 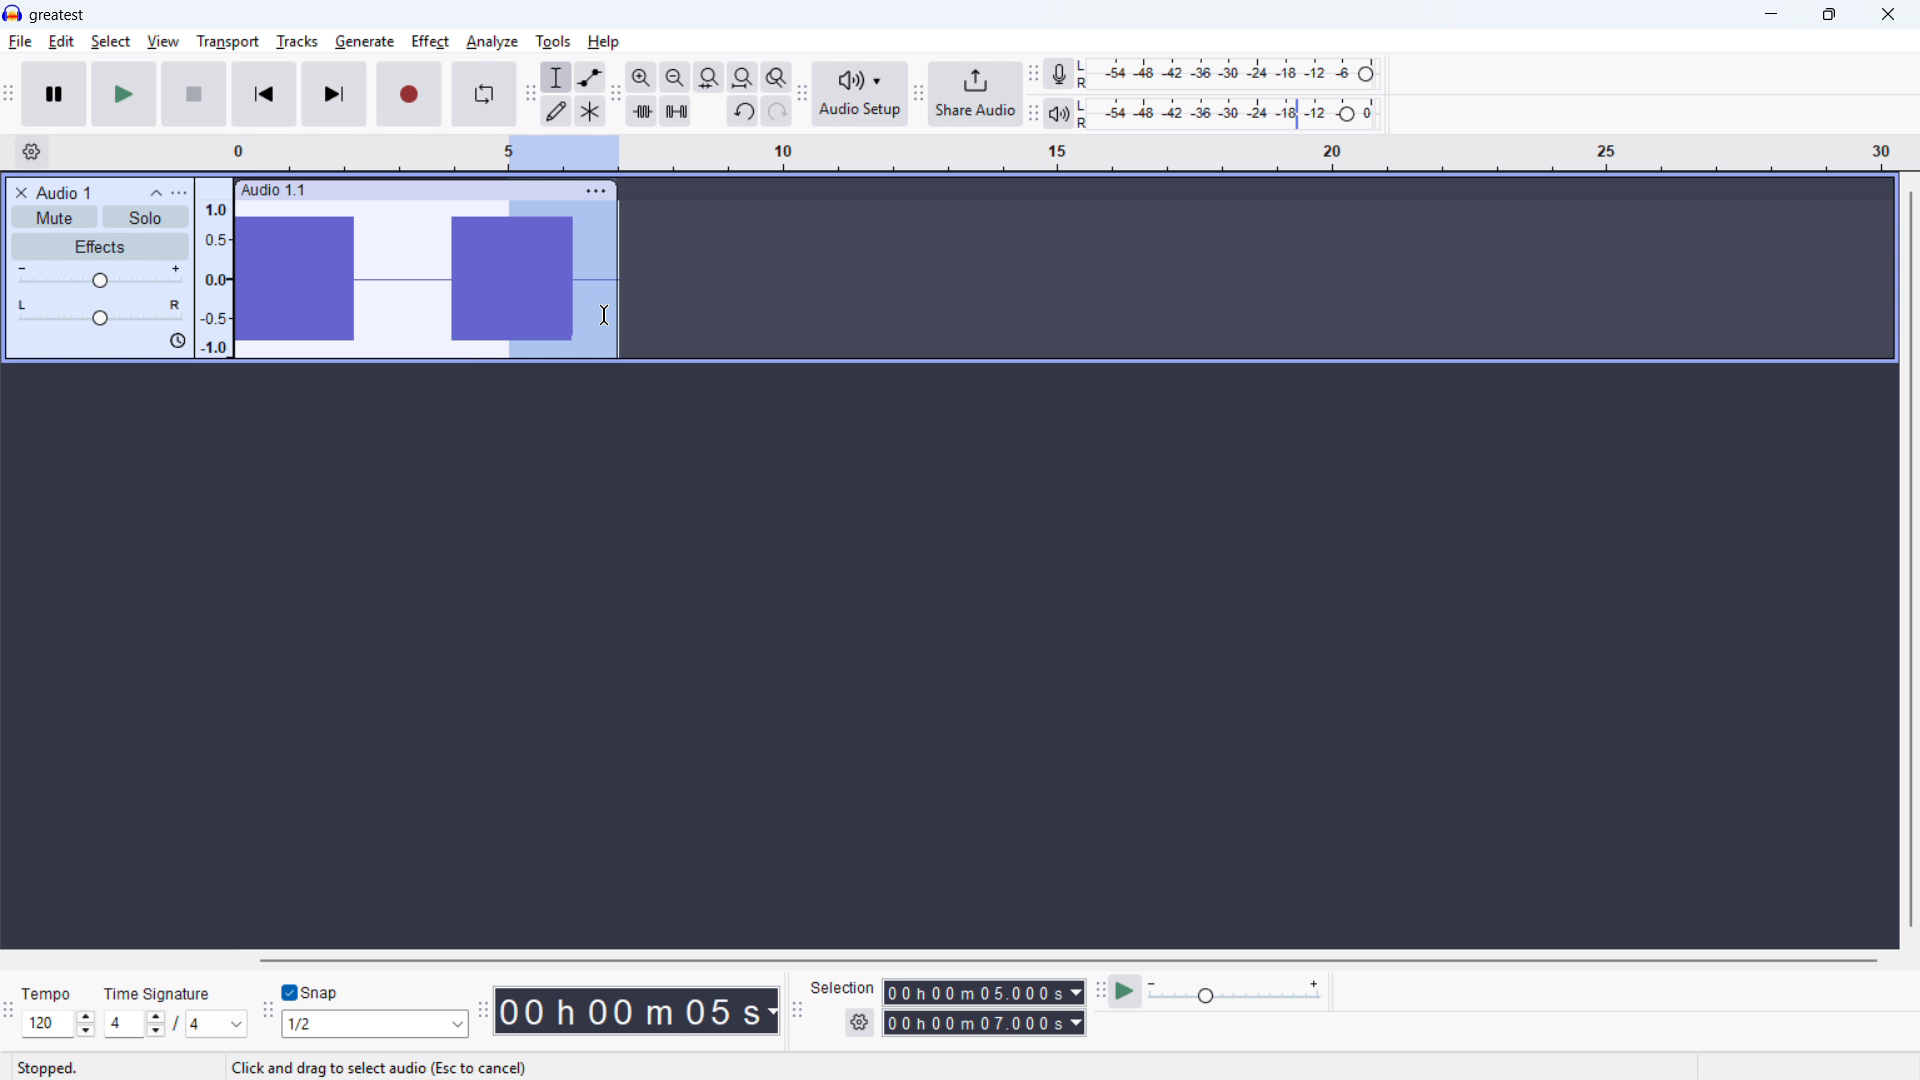 What do you see at coordinates (743, 78) in the screenshot?
I see `Fit project to width` at bounding box center [743, 78].